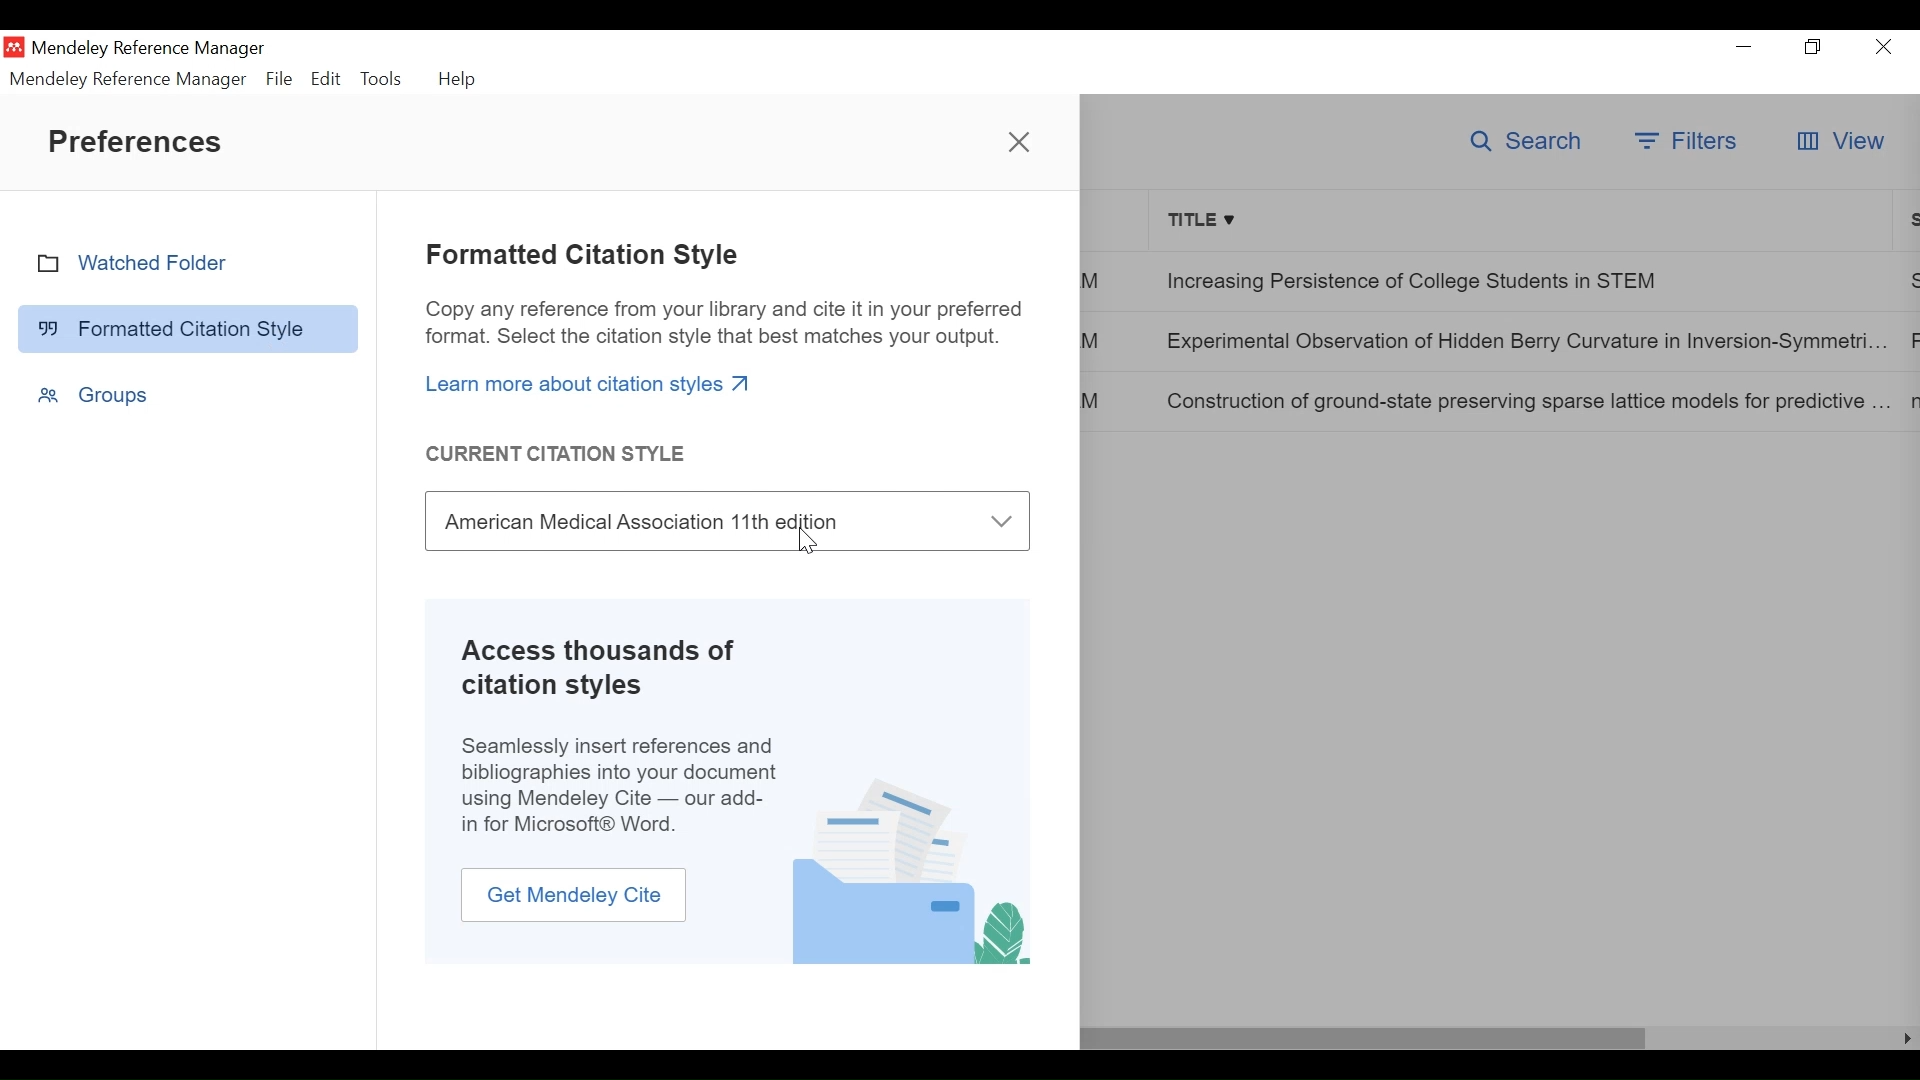 The height and width of the screenshot is (1080, 1920). What do you see at coordinates (129, 79) in the screenshot?
I see `Mendeley Reference Manager` at bounding box center [129, 79].